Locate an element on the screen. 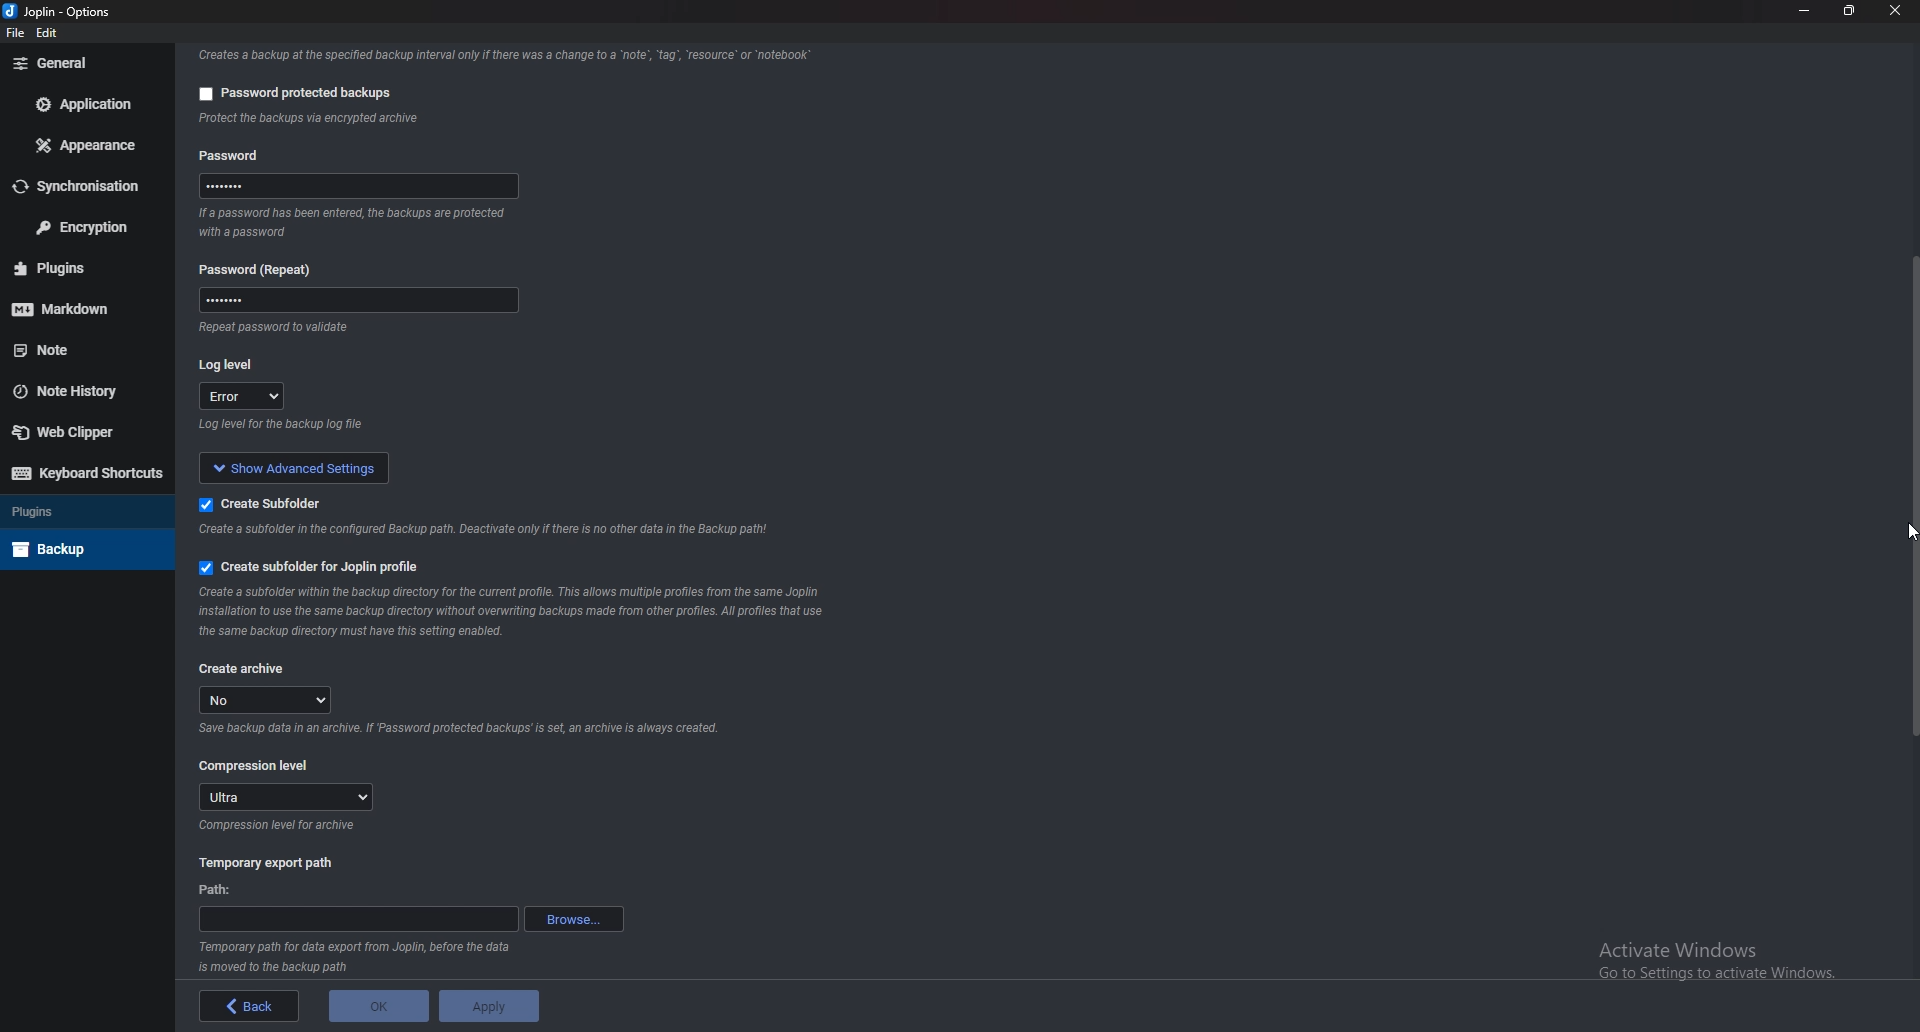 This screenshot has width=1920, height=1032. Temporary export path is located at coordinates (266, 863).